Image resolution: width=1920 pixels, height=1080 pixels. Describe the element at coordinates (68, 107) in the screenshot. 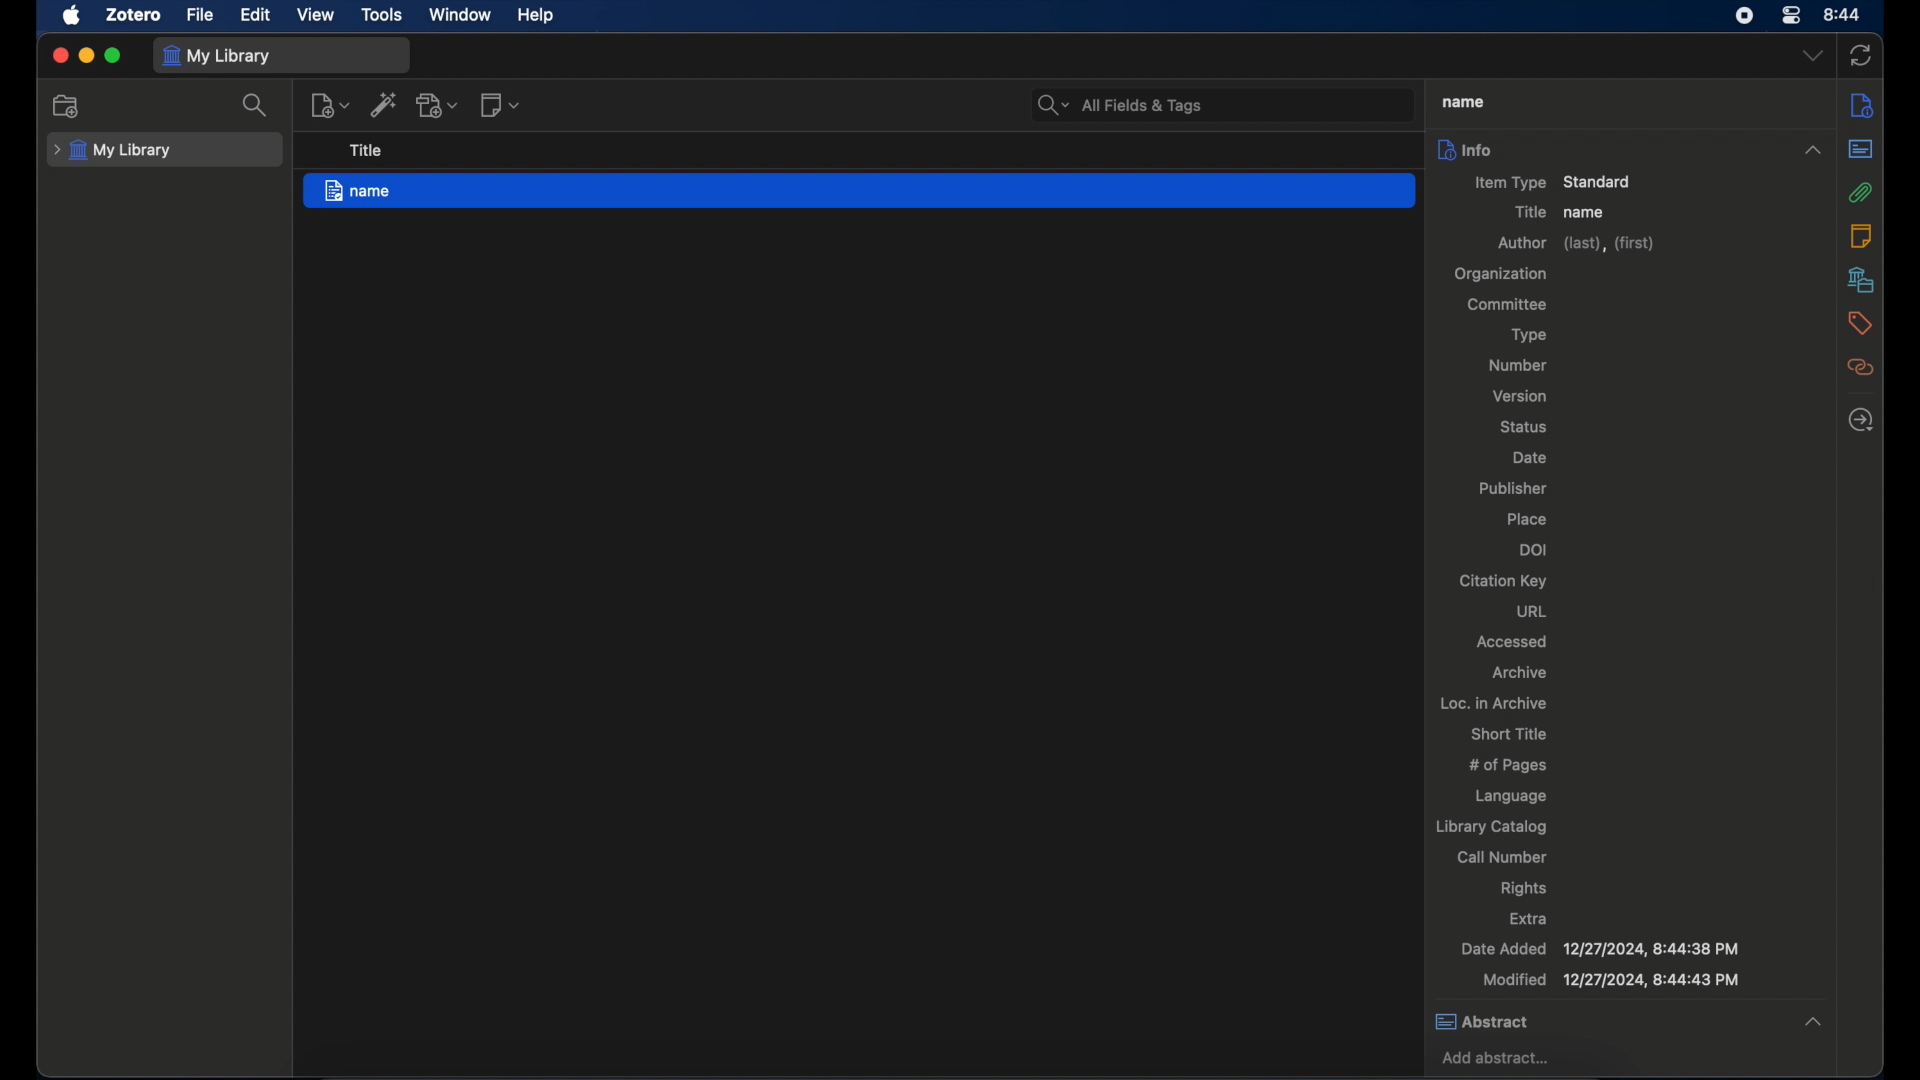

I see `new collection` at that location.